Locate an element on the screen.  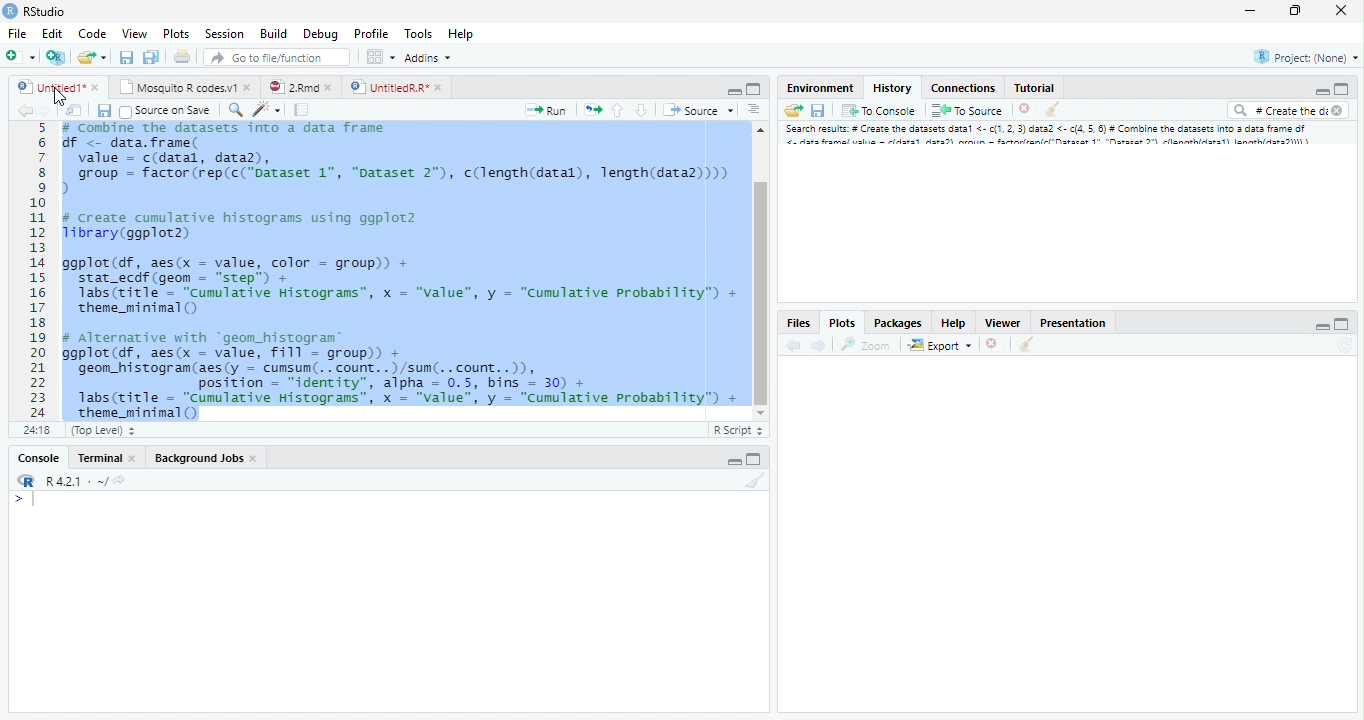
Help is located at coordinates (953, 322).